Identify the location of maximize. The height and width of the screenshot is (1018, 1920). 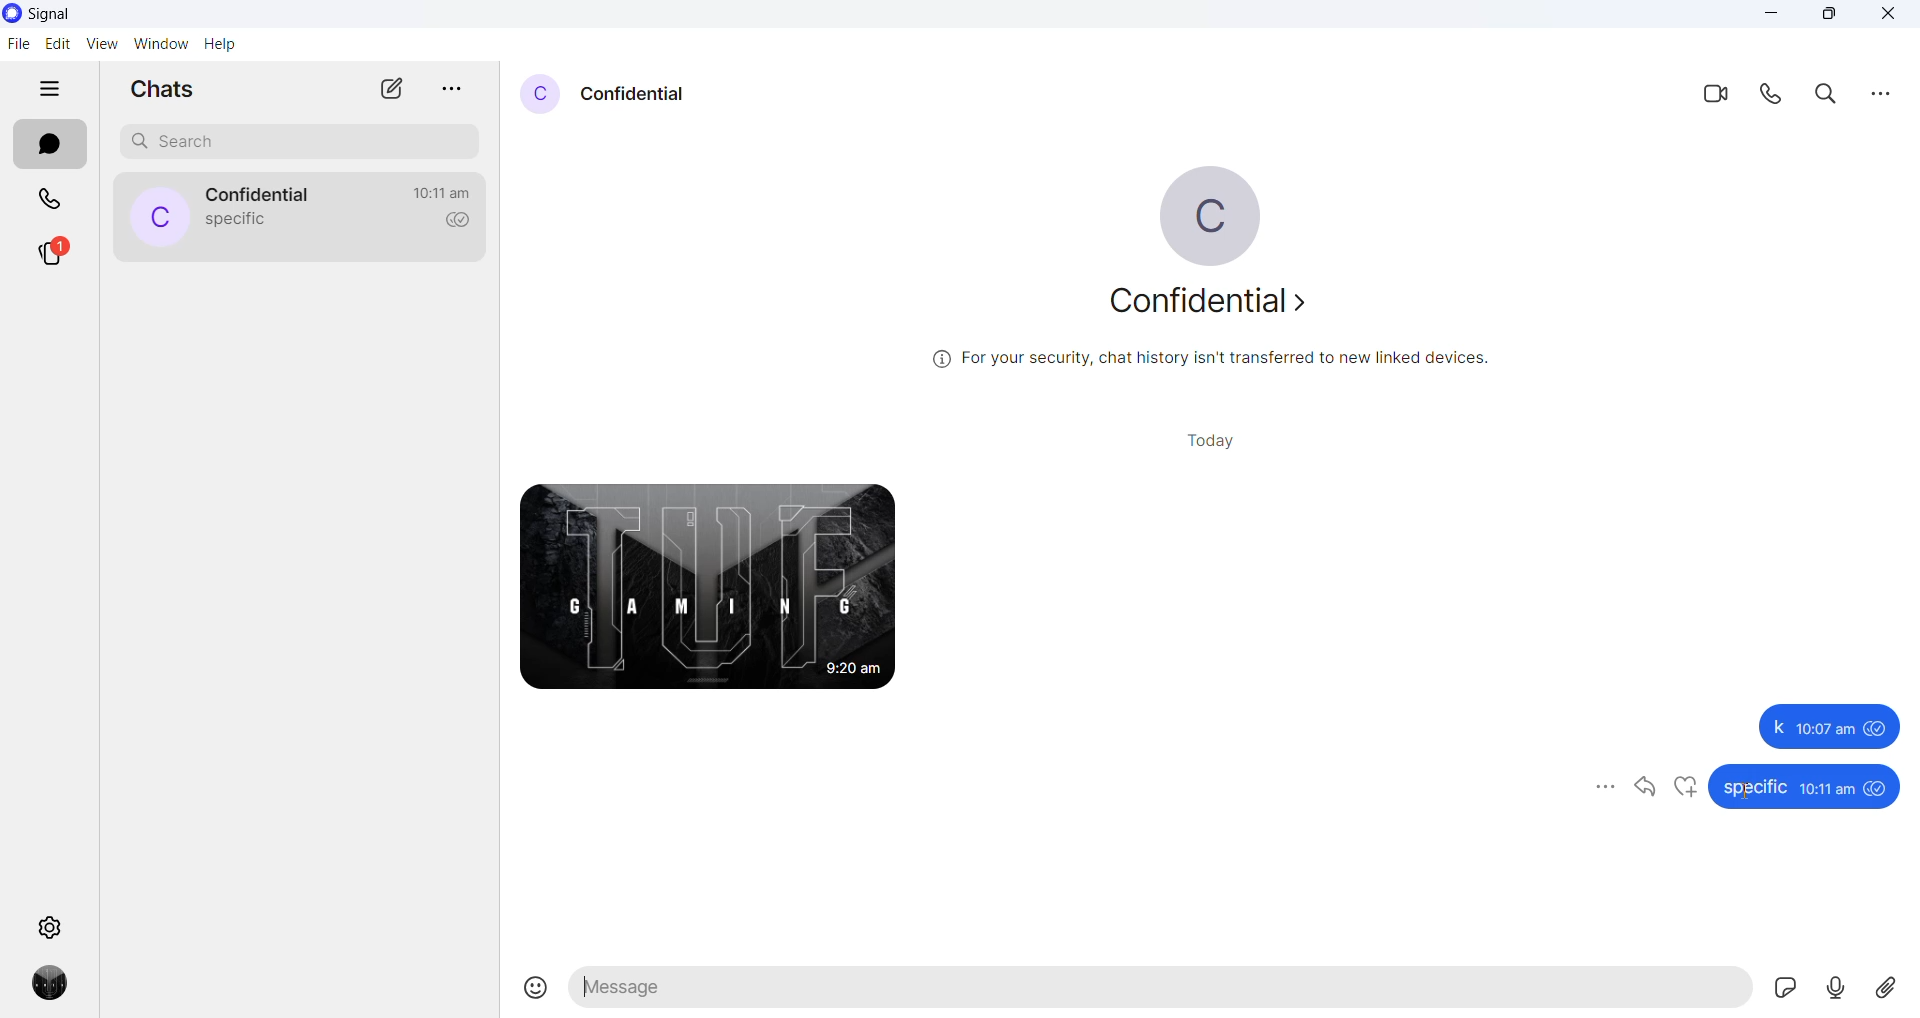
(1829, 15).